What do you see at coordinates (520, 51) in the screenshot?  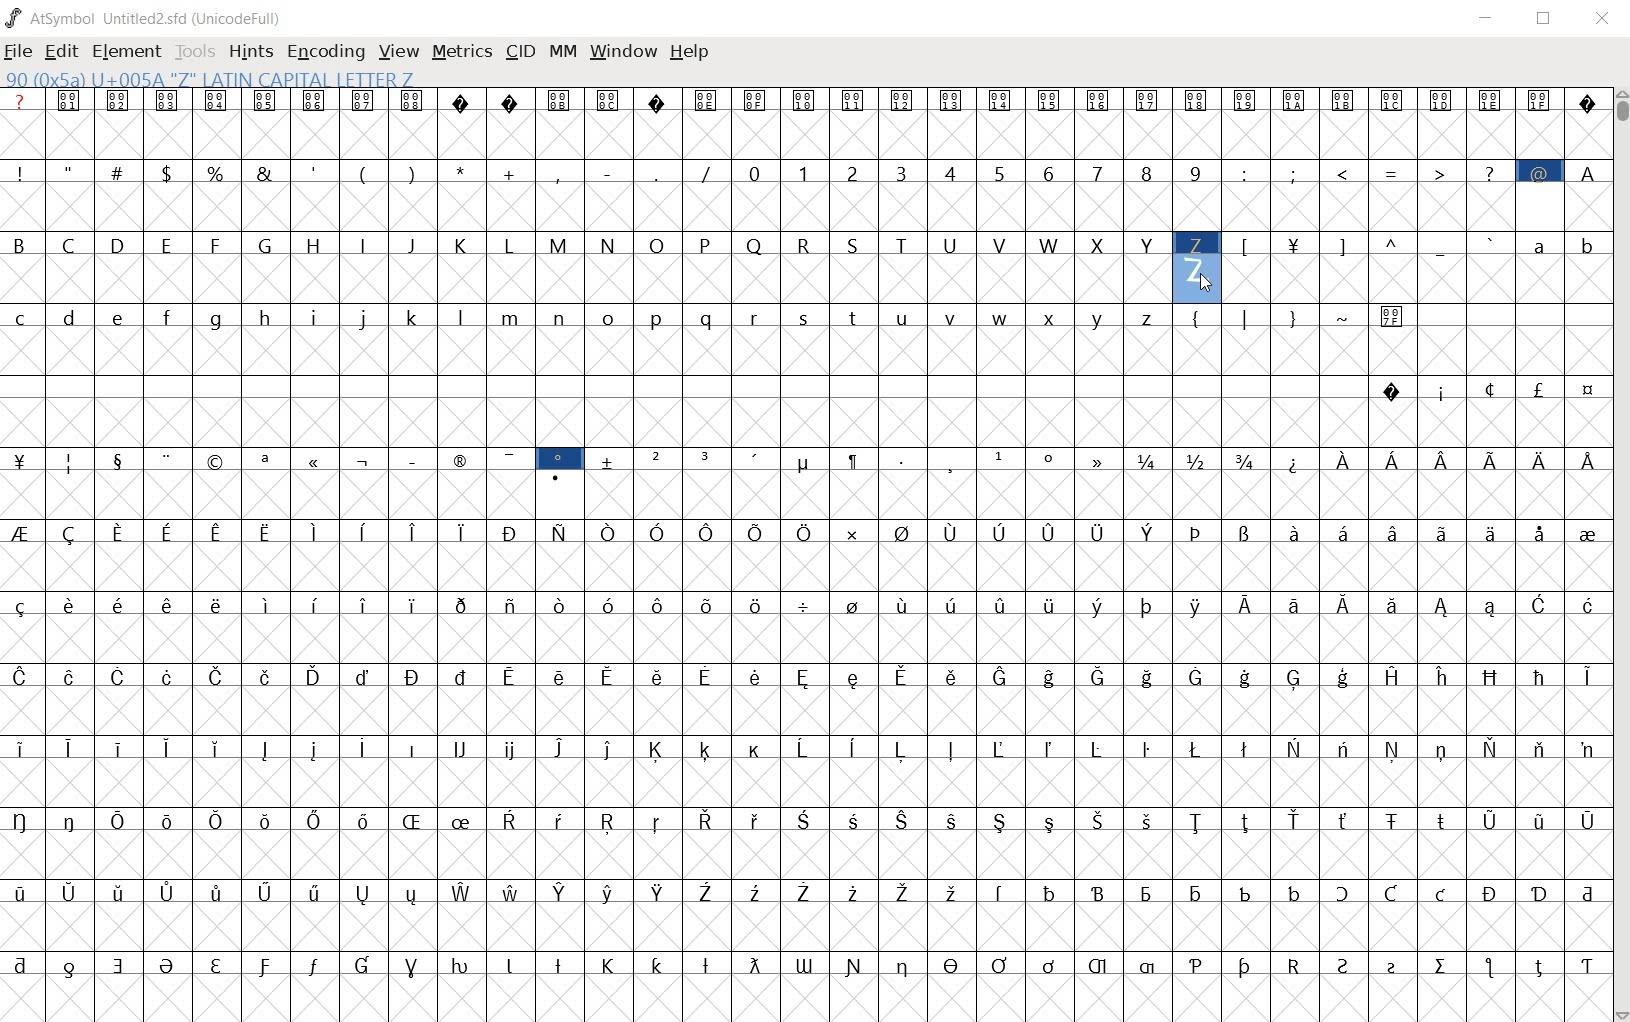 I see `cid` at bounding box center [520, 51].